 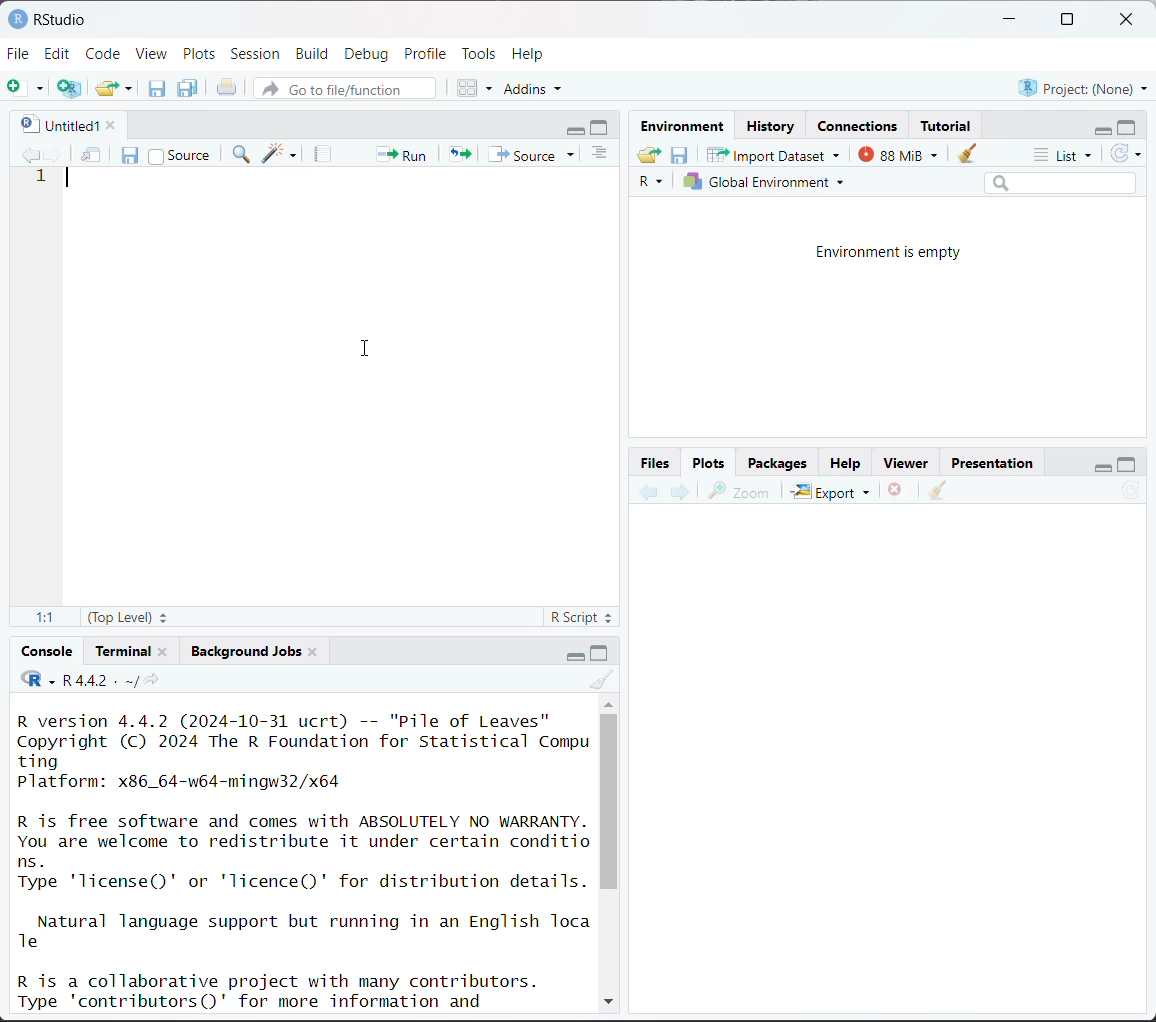 What do you see at coordinates (938, 491) in the screenshot?
I see `clear all plots` at bounding box center [938, 491].